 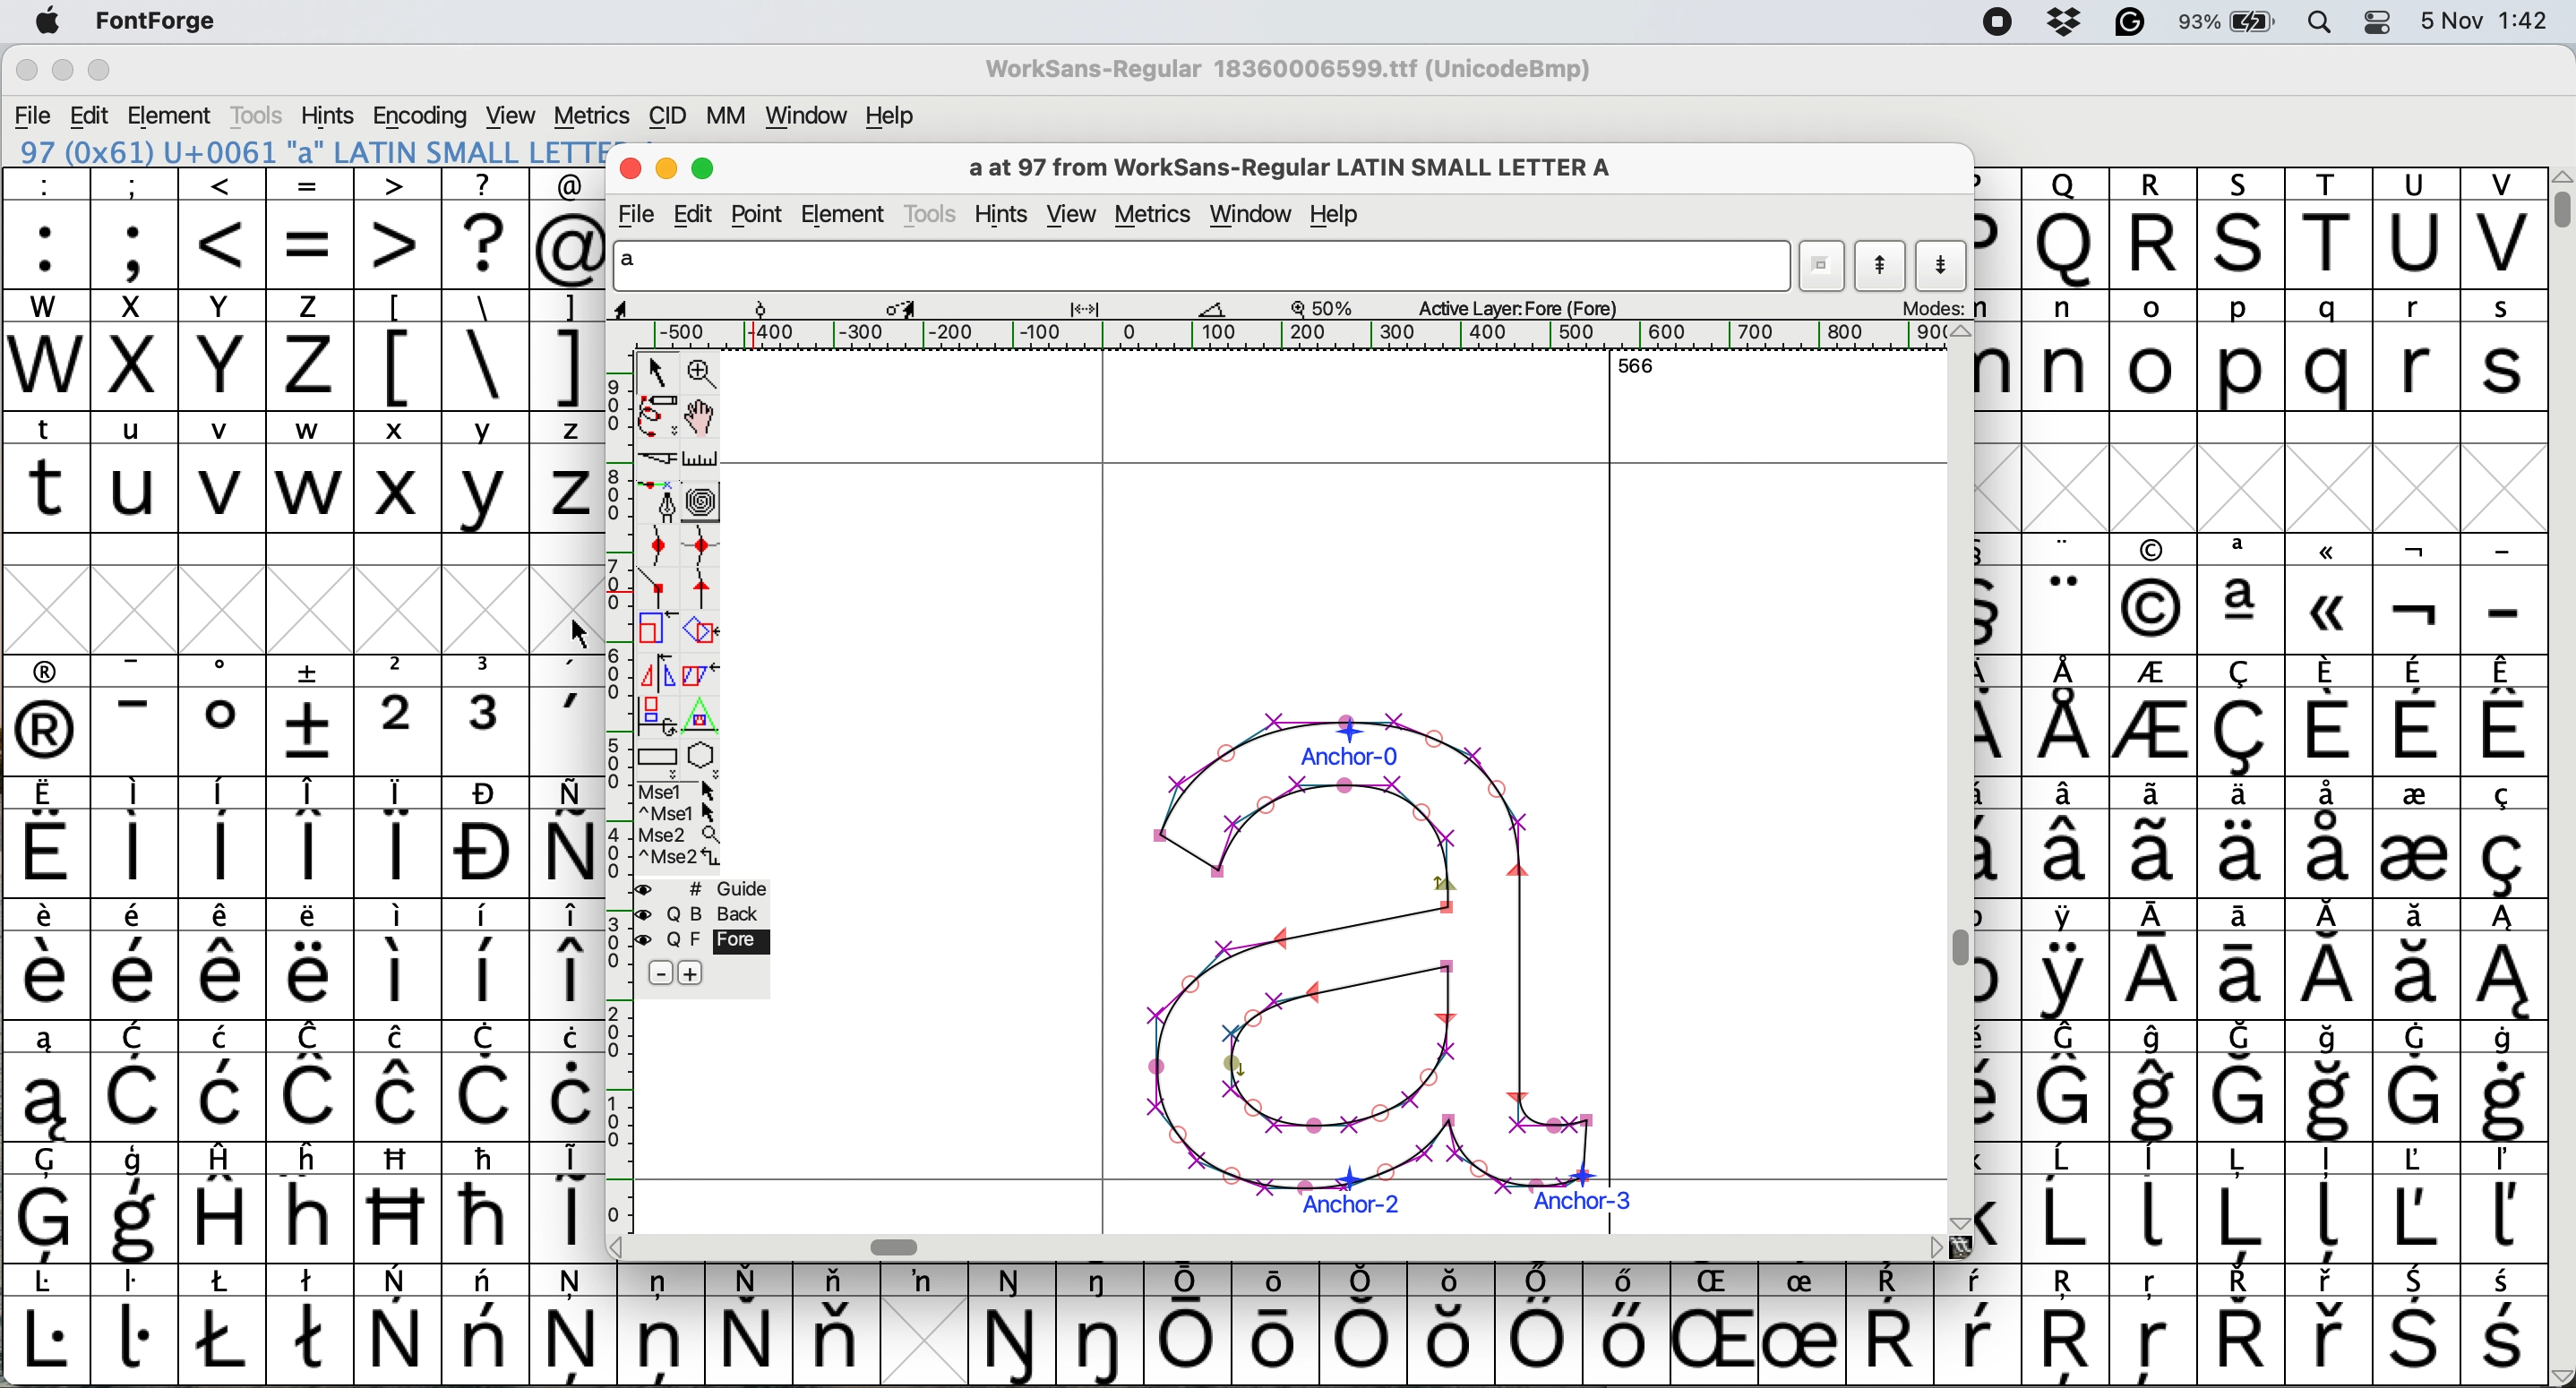 What do you see at coordinates (489, 715) in the screenshot?
I see `symbol` at bounding box center [489, 715].